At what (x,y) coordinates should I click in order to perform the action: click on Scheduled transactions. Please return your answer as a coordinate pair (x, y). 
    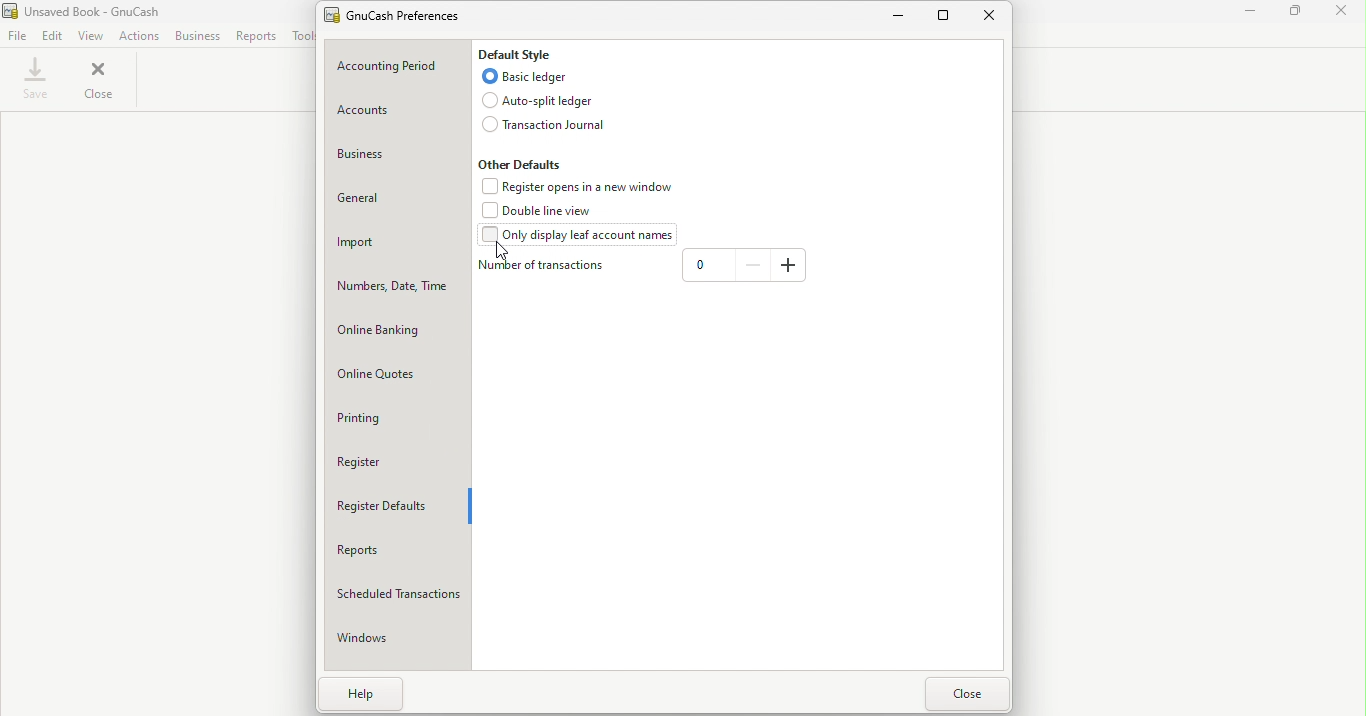
    Looking at the image, I should click on (398, 592).